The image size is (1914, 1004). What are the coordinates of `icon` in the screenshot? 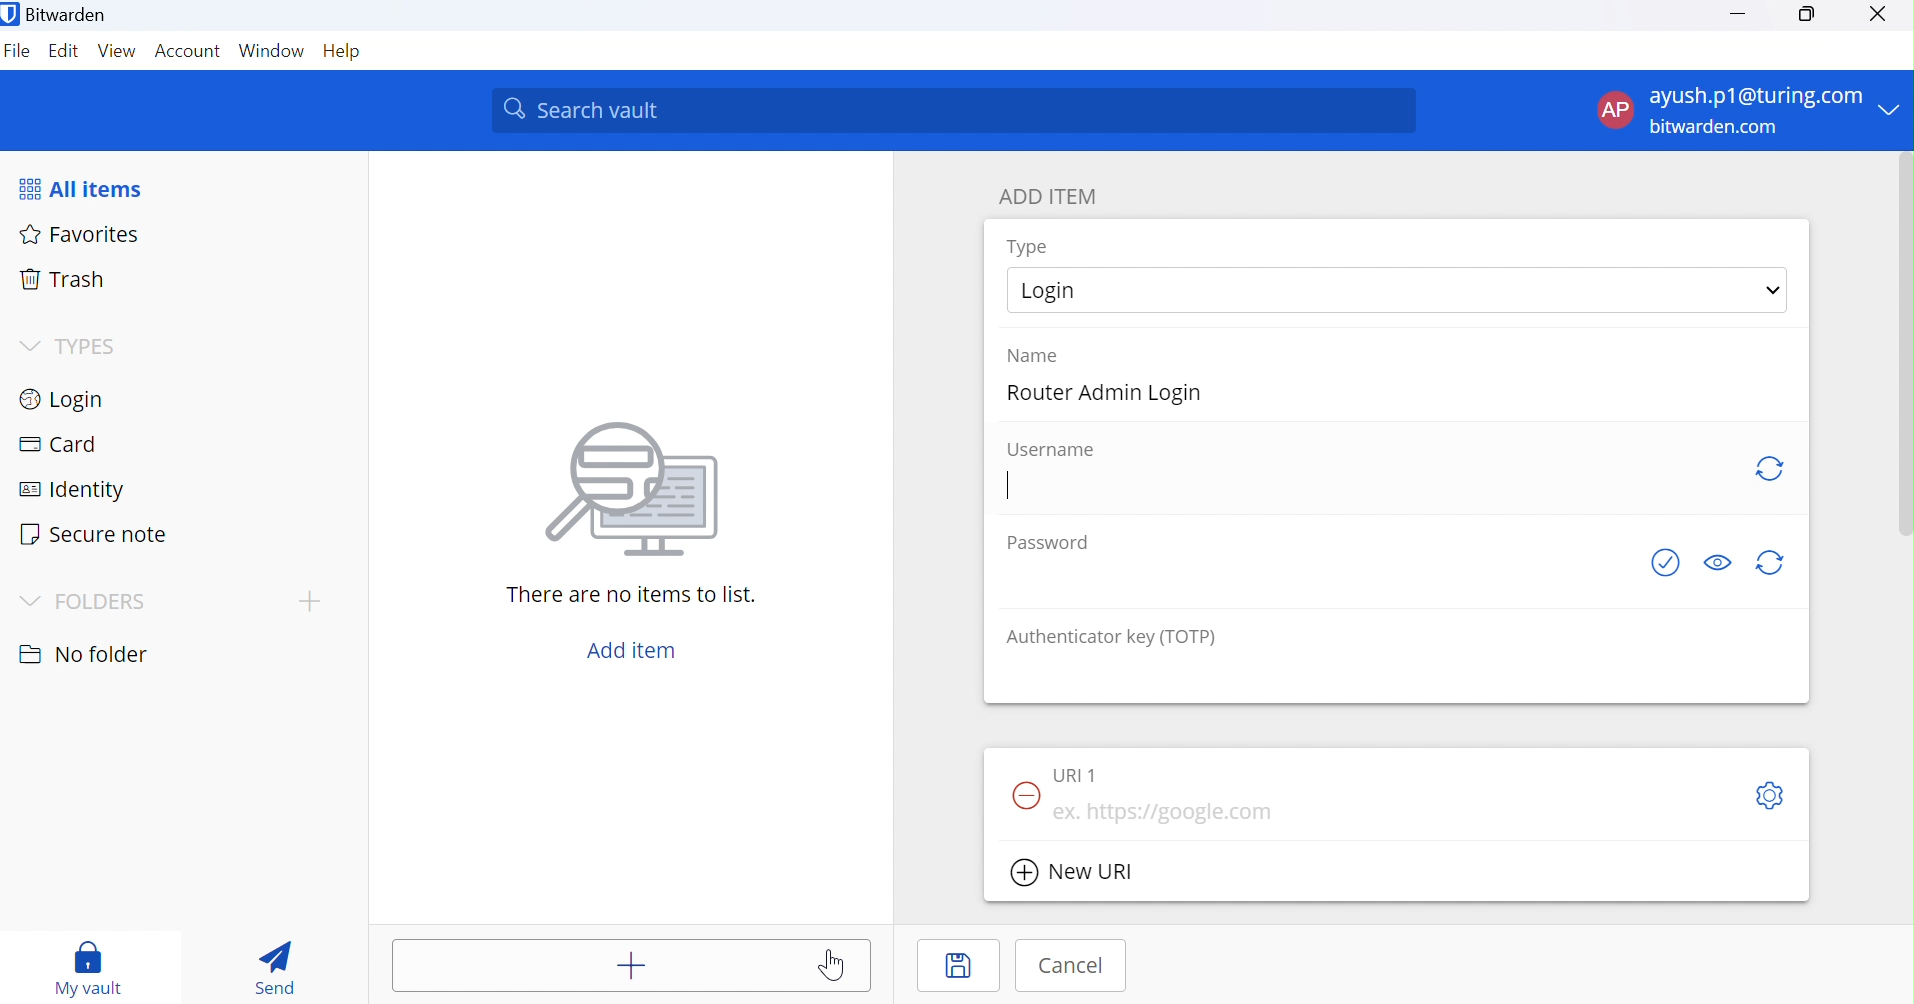 It's located at (632, 486).